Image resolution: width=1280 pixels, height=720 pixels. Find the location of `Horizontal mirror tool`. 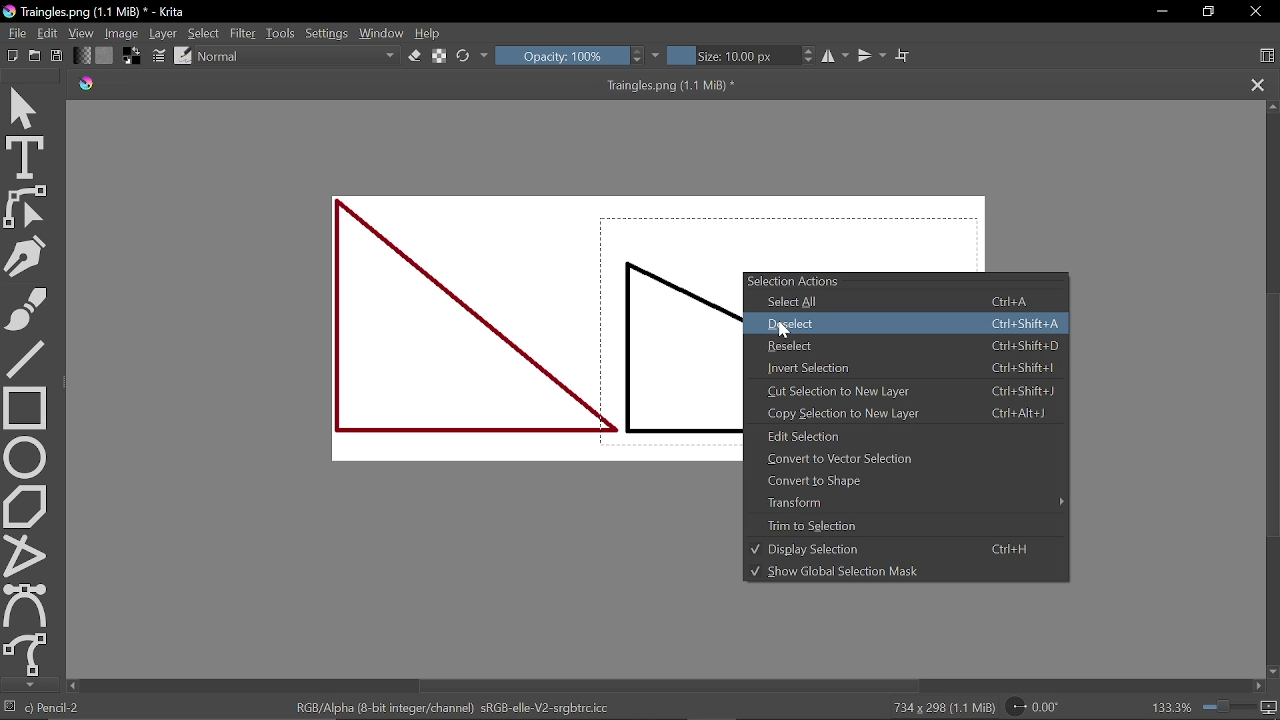

Horizontal mirror tool is located at coordinates (838, 55).